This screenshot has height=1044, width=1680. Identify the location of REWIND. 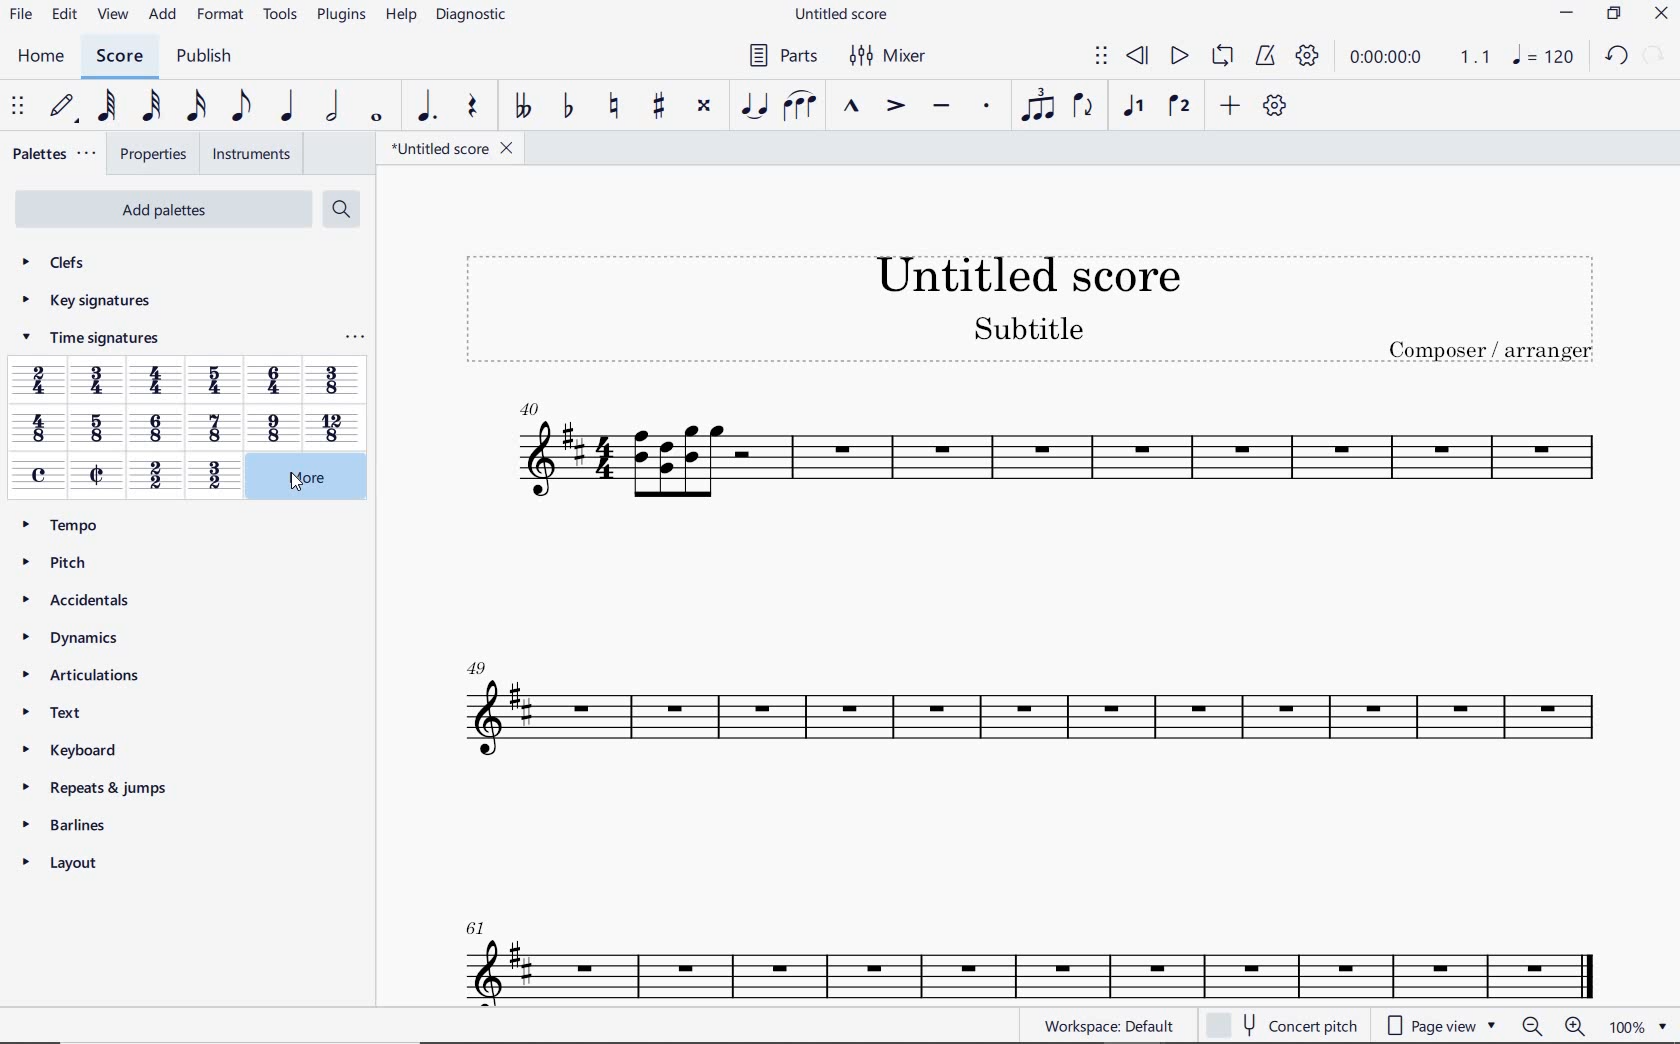
(1137, 55).